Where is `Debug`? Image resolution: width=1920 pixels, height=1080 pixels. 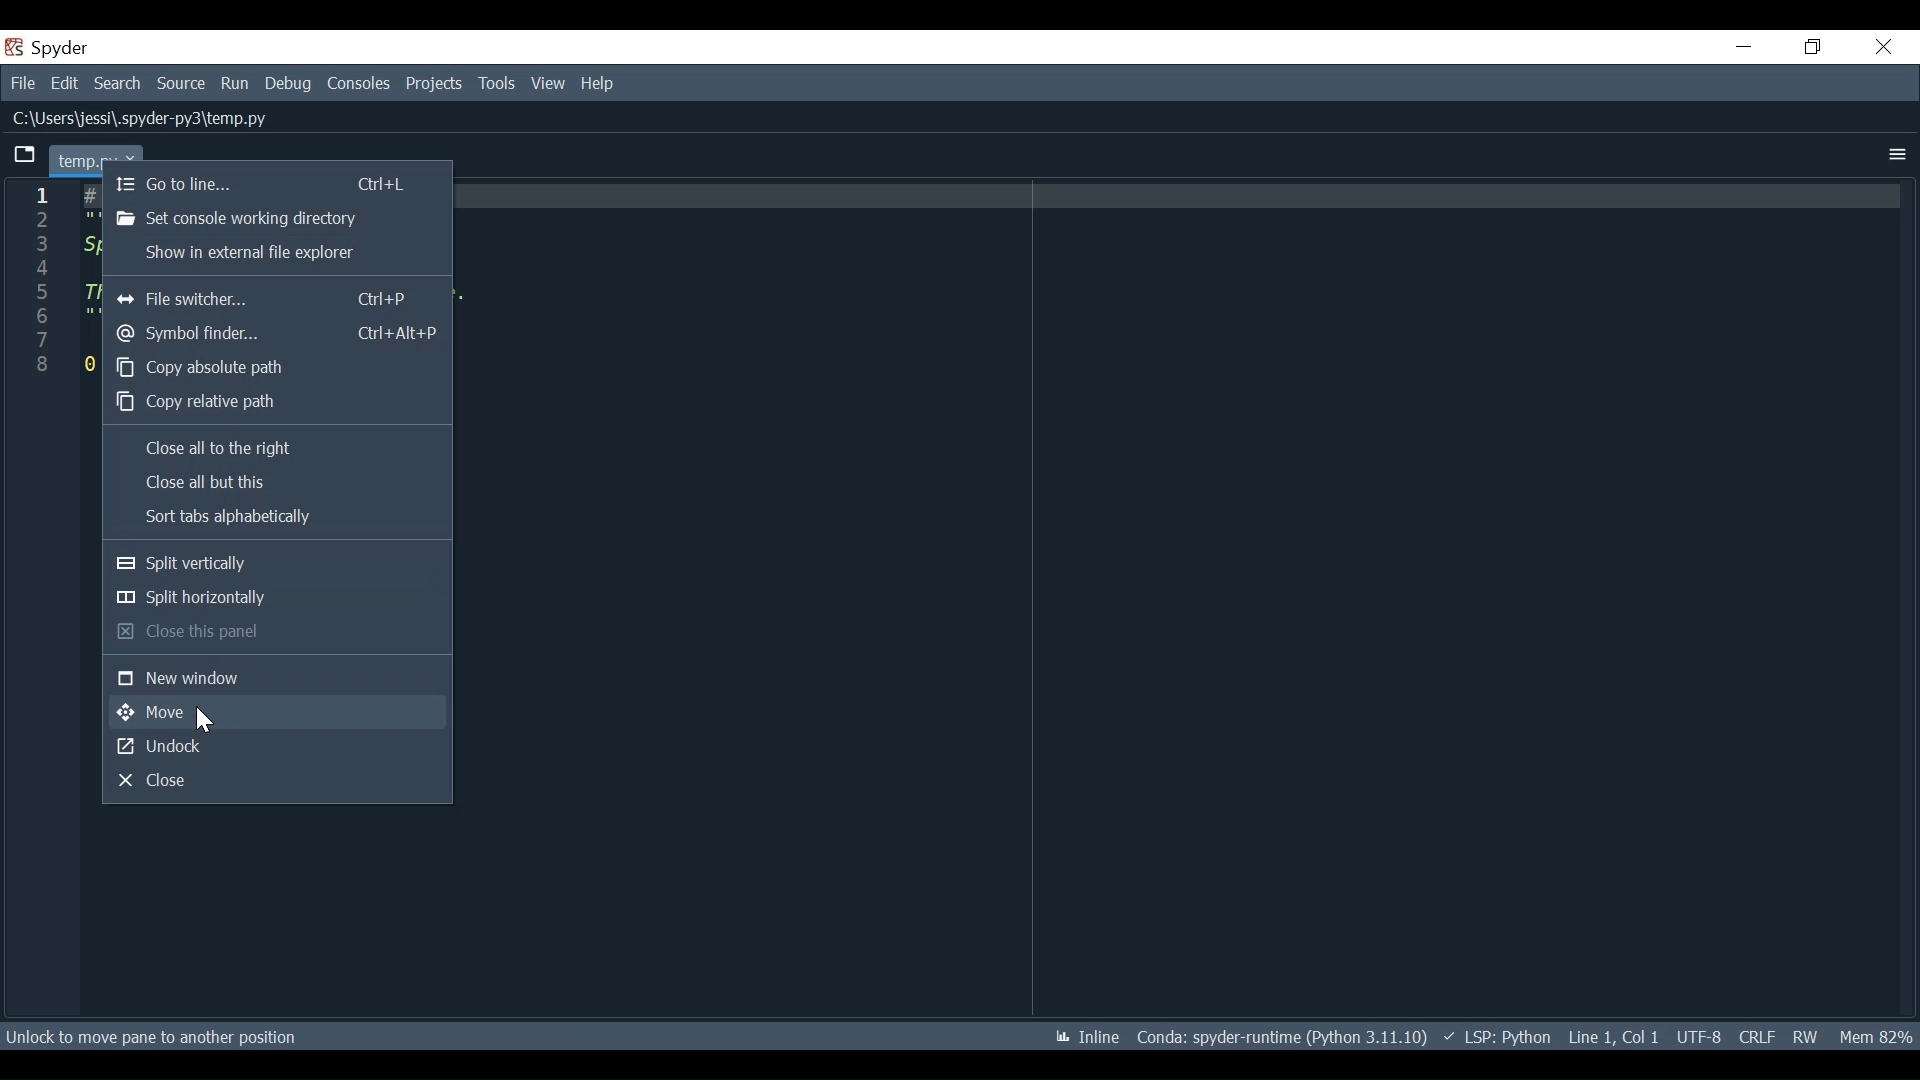
Debug is located at coordinates (290, 84).